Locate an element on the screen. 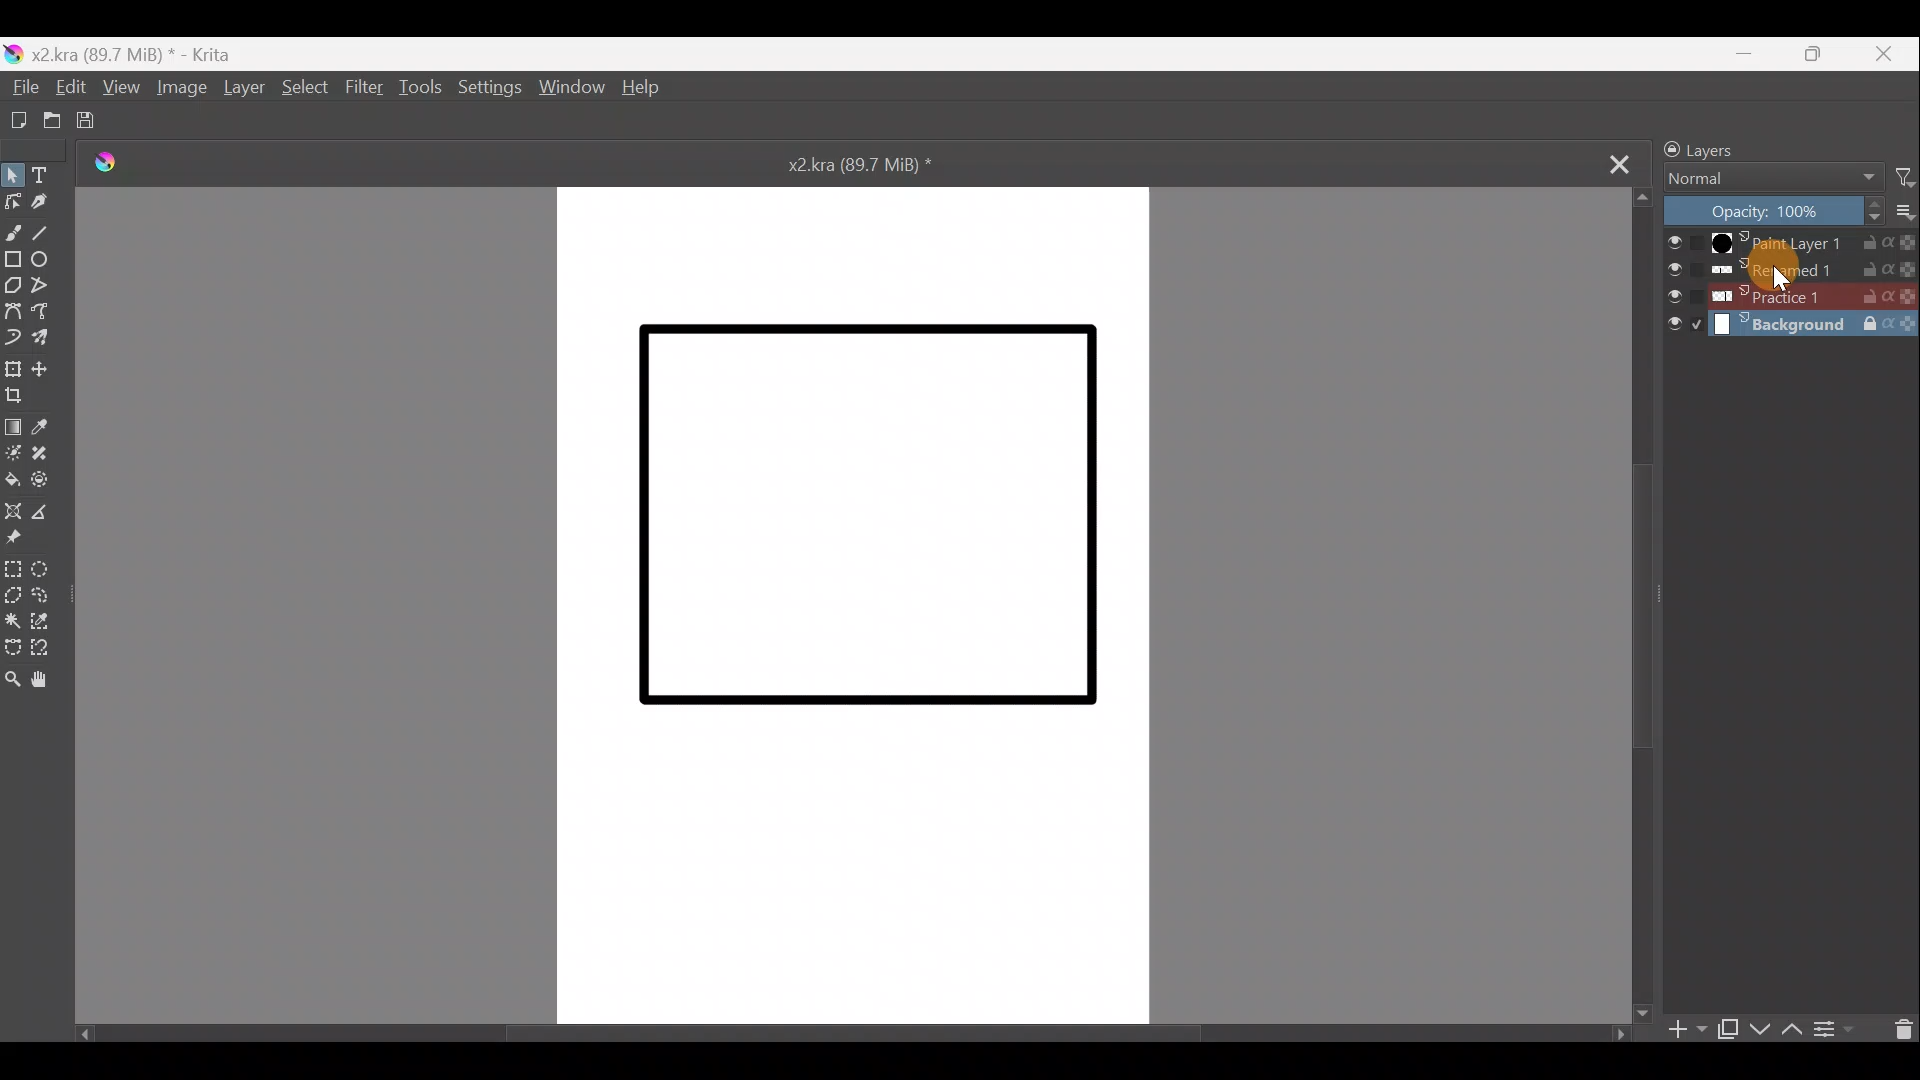 The width and height of the screenshot is (1920, 1080). Normal Blending mode is located at coordinates (1769, 176).